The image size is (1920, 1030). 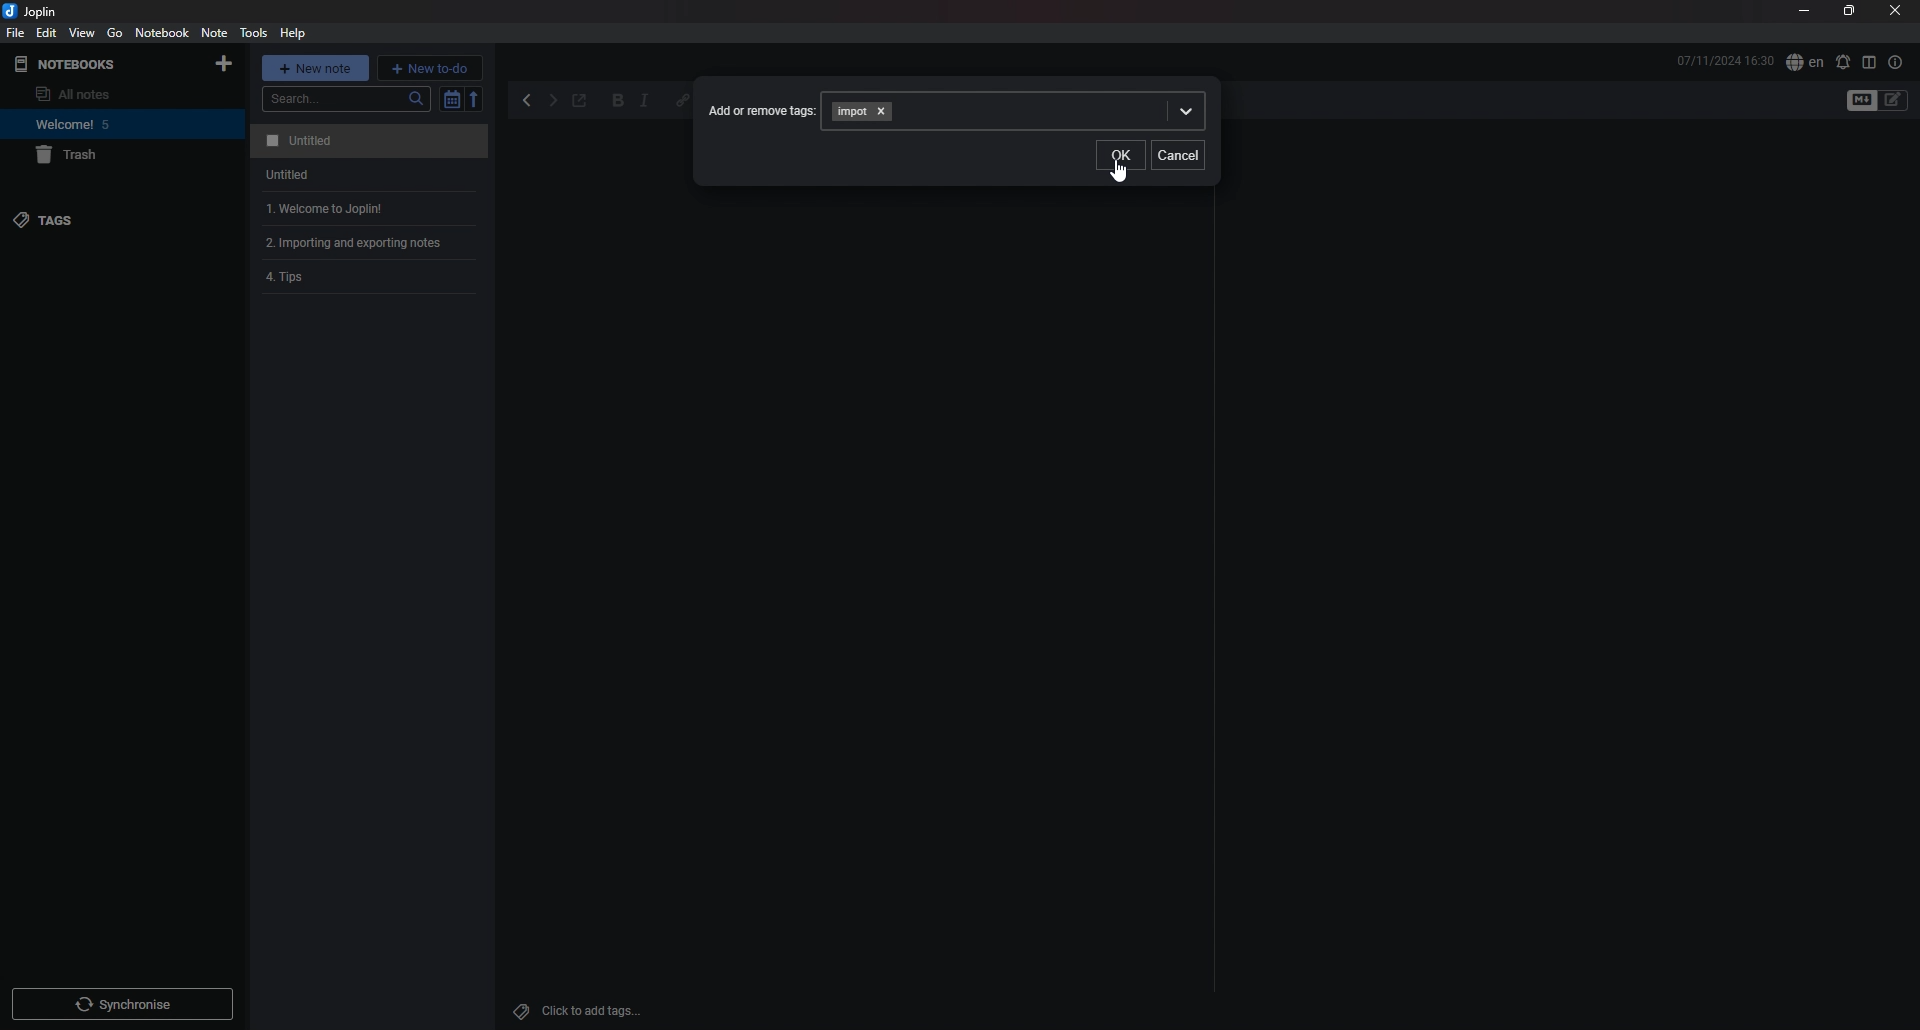 What do you see at coordinates (96, 94) in the screenshot?
I see `all notes` at bounding box center [96, 94].